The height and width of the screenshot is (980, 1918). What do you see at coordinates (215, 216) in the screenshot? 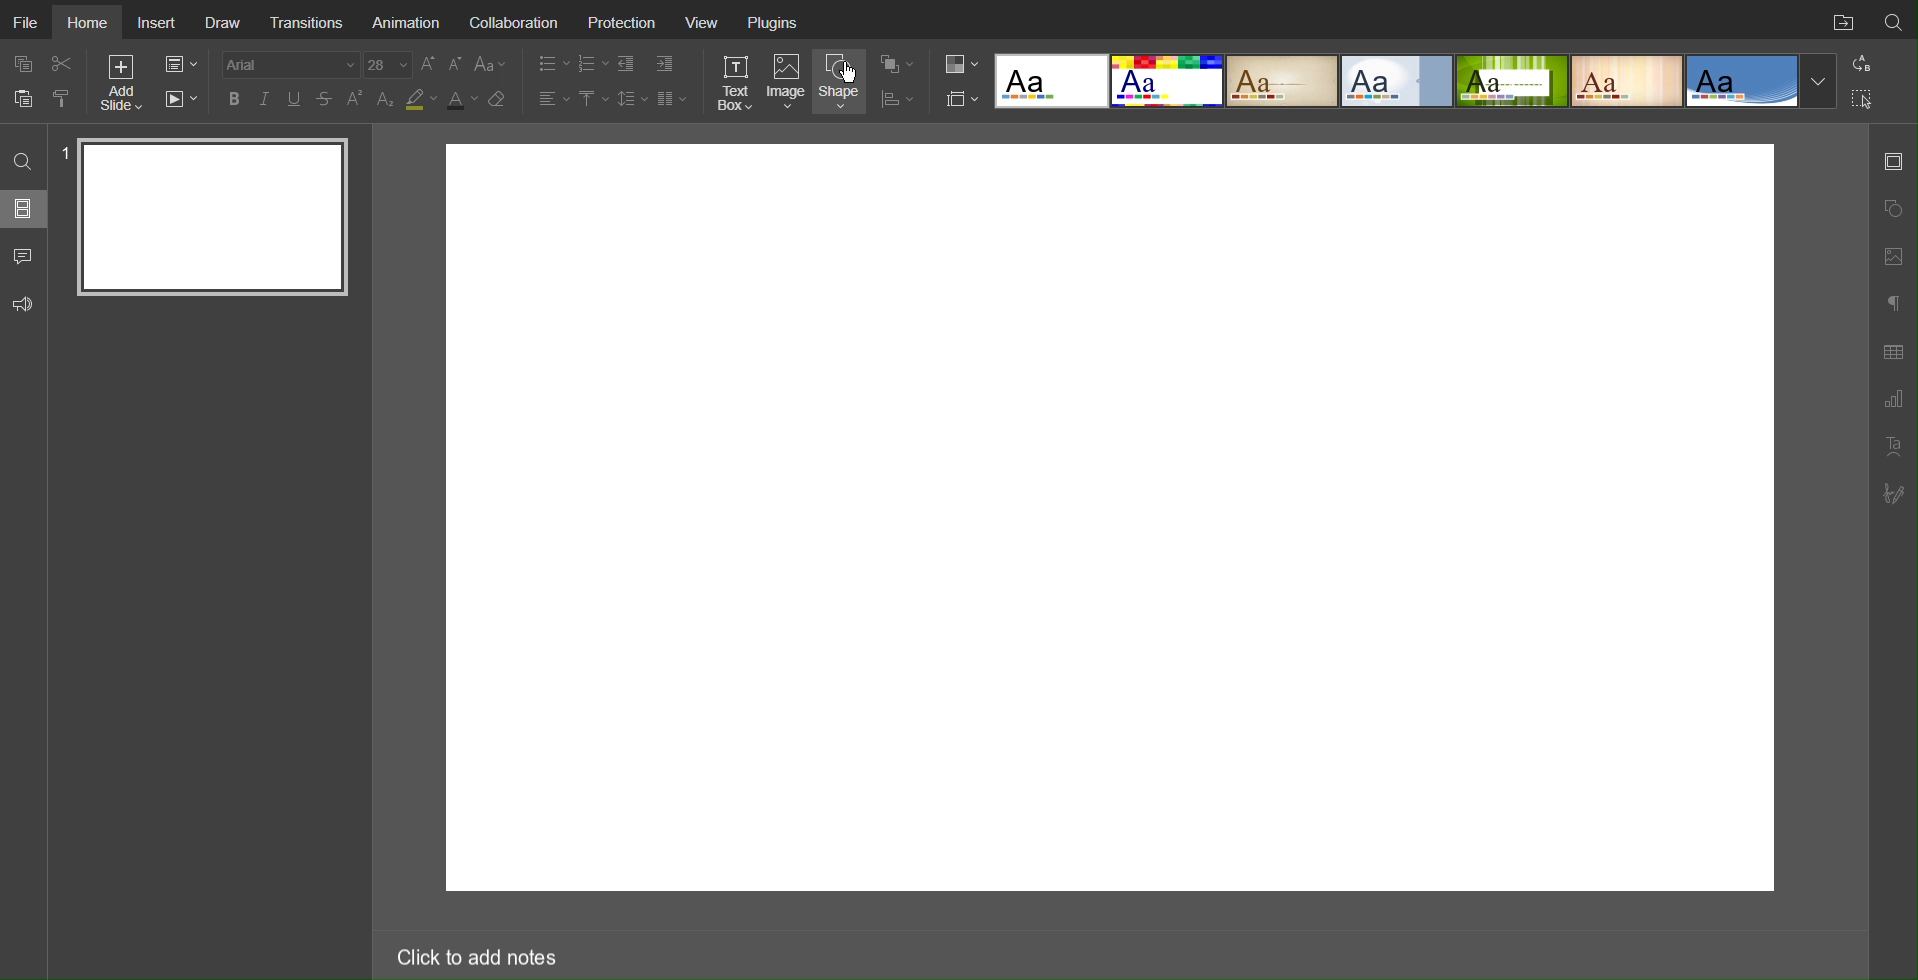
I see `Slide 1` at bounding box center [215, 216].